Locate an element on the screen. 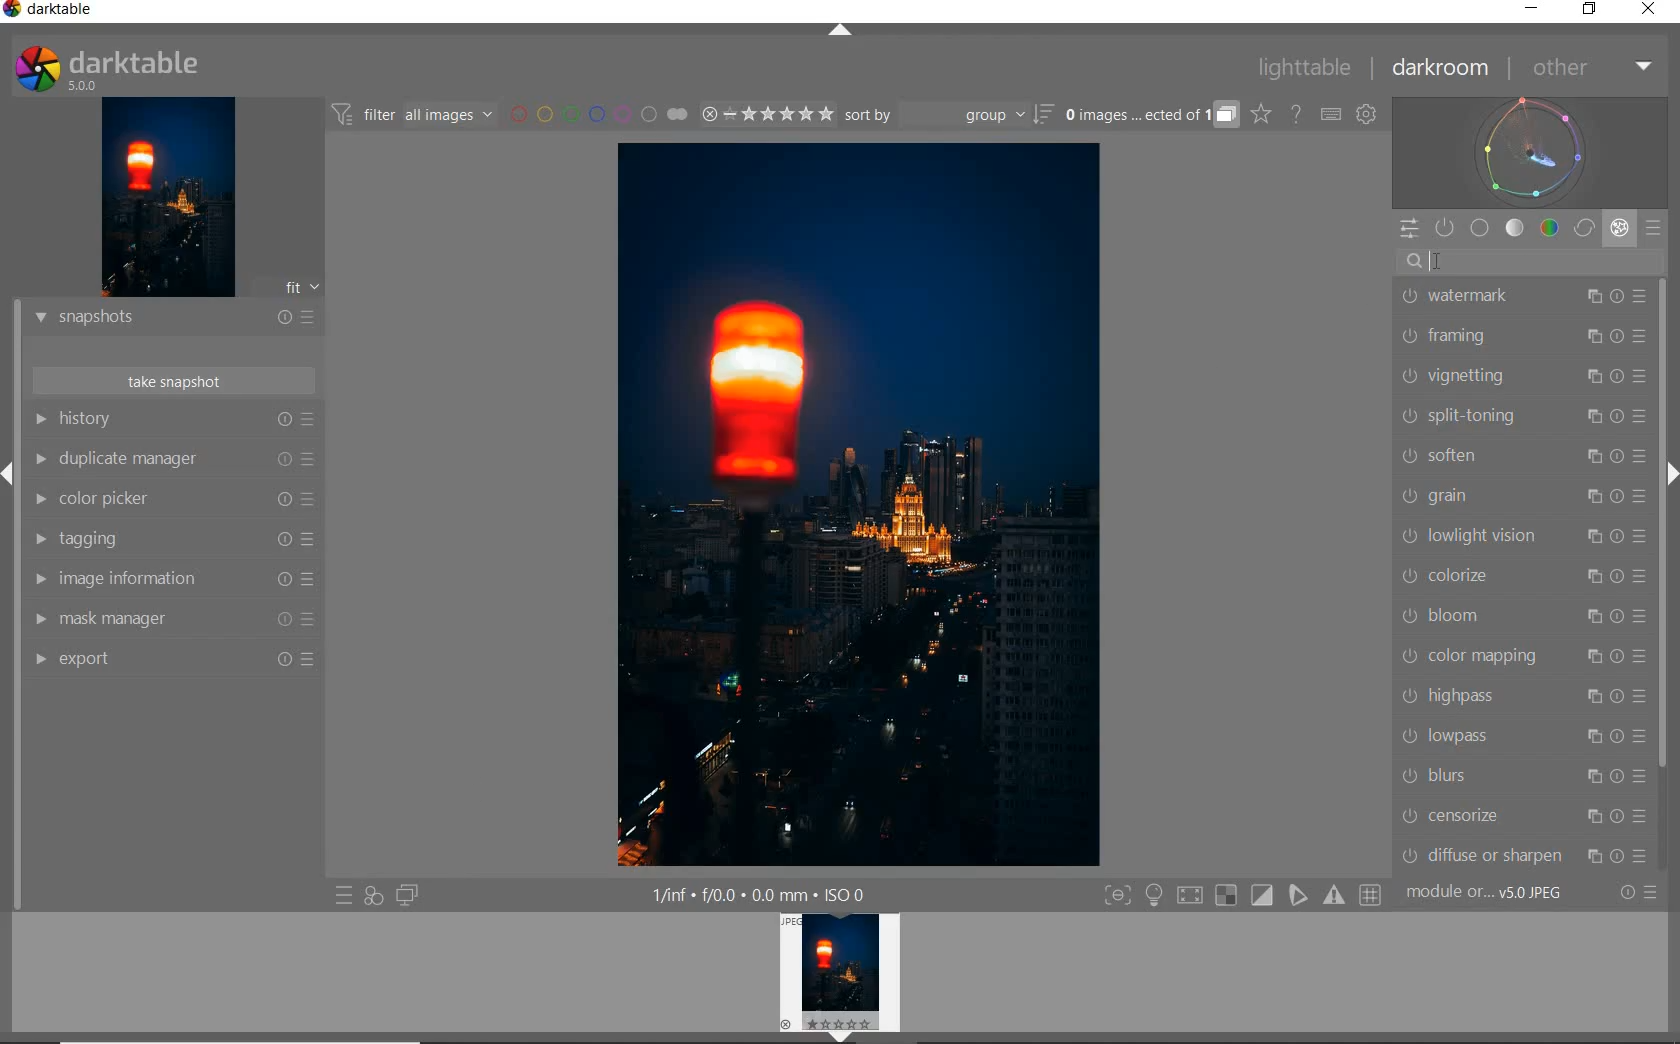  Preset and reset is located at coordinates (1643, 336).